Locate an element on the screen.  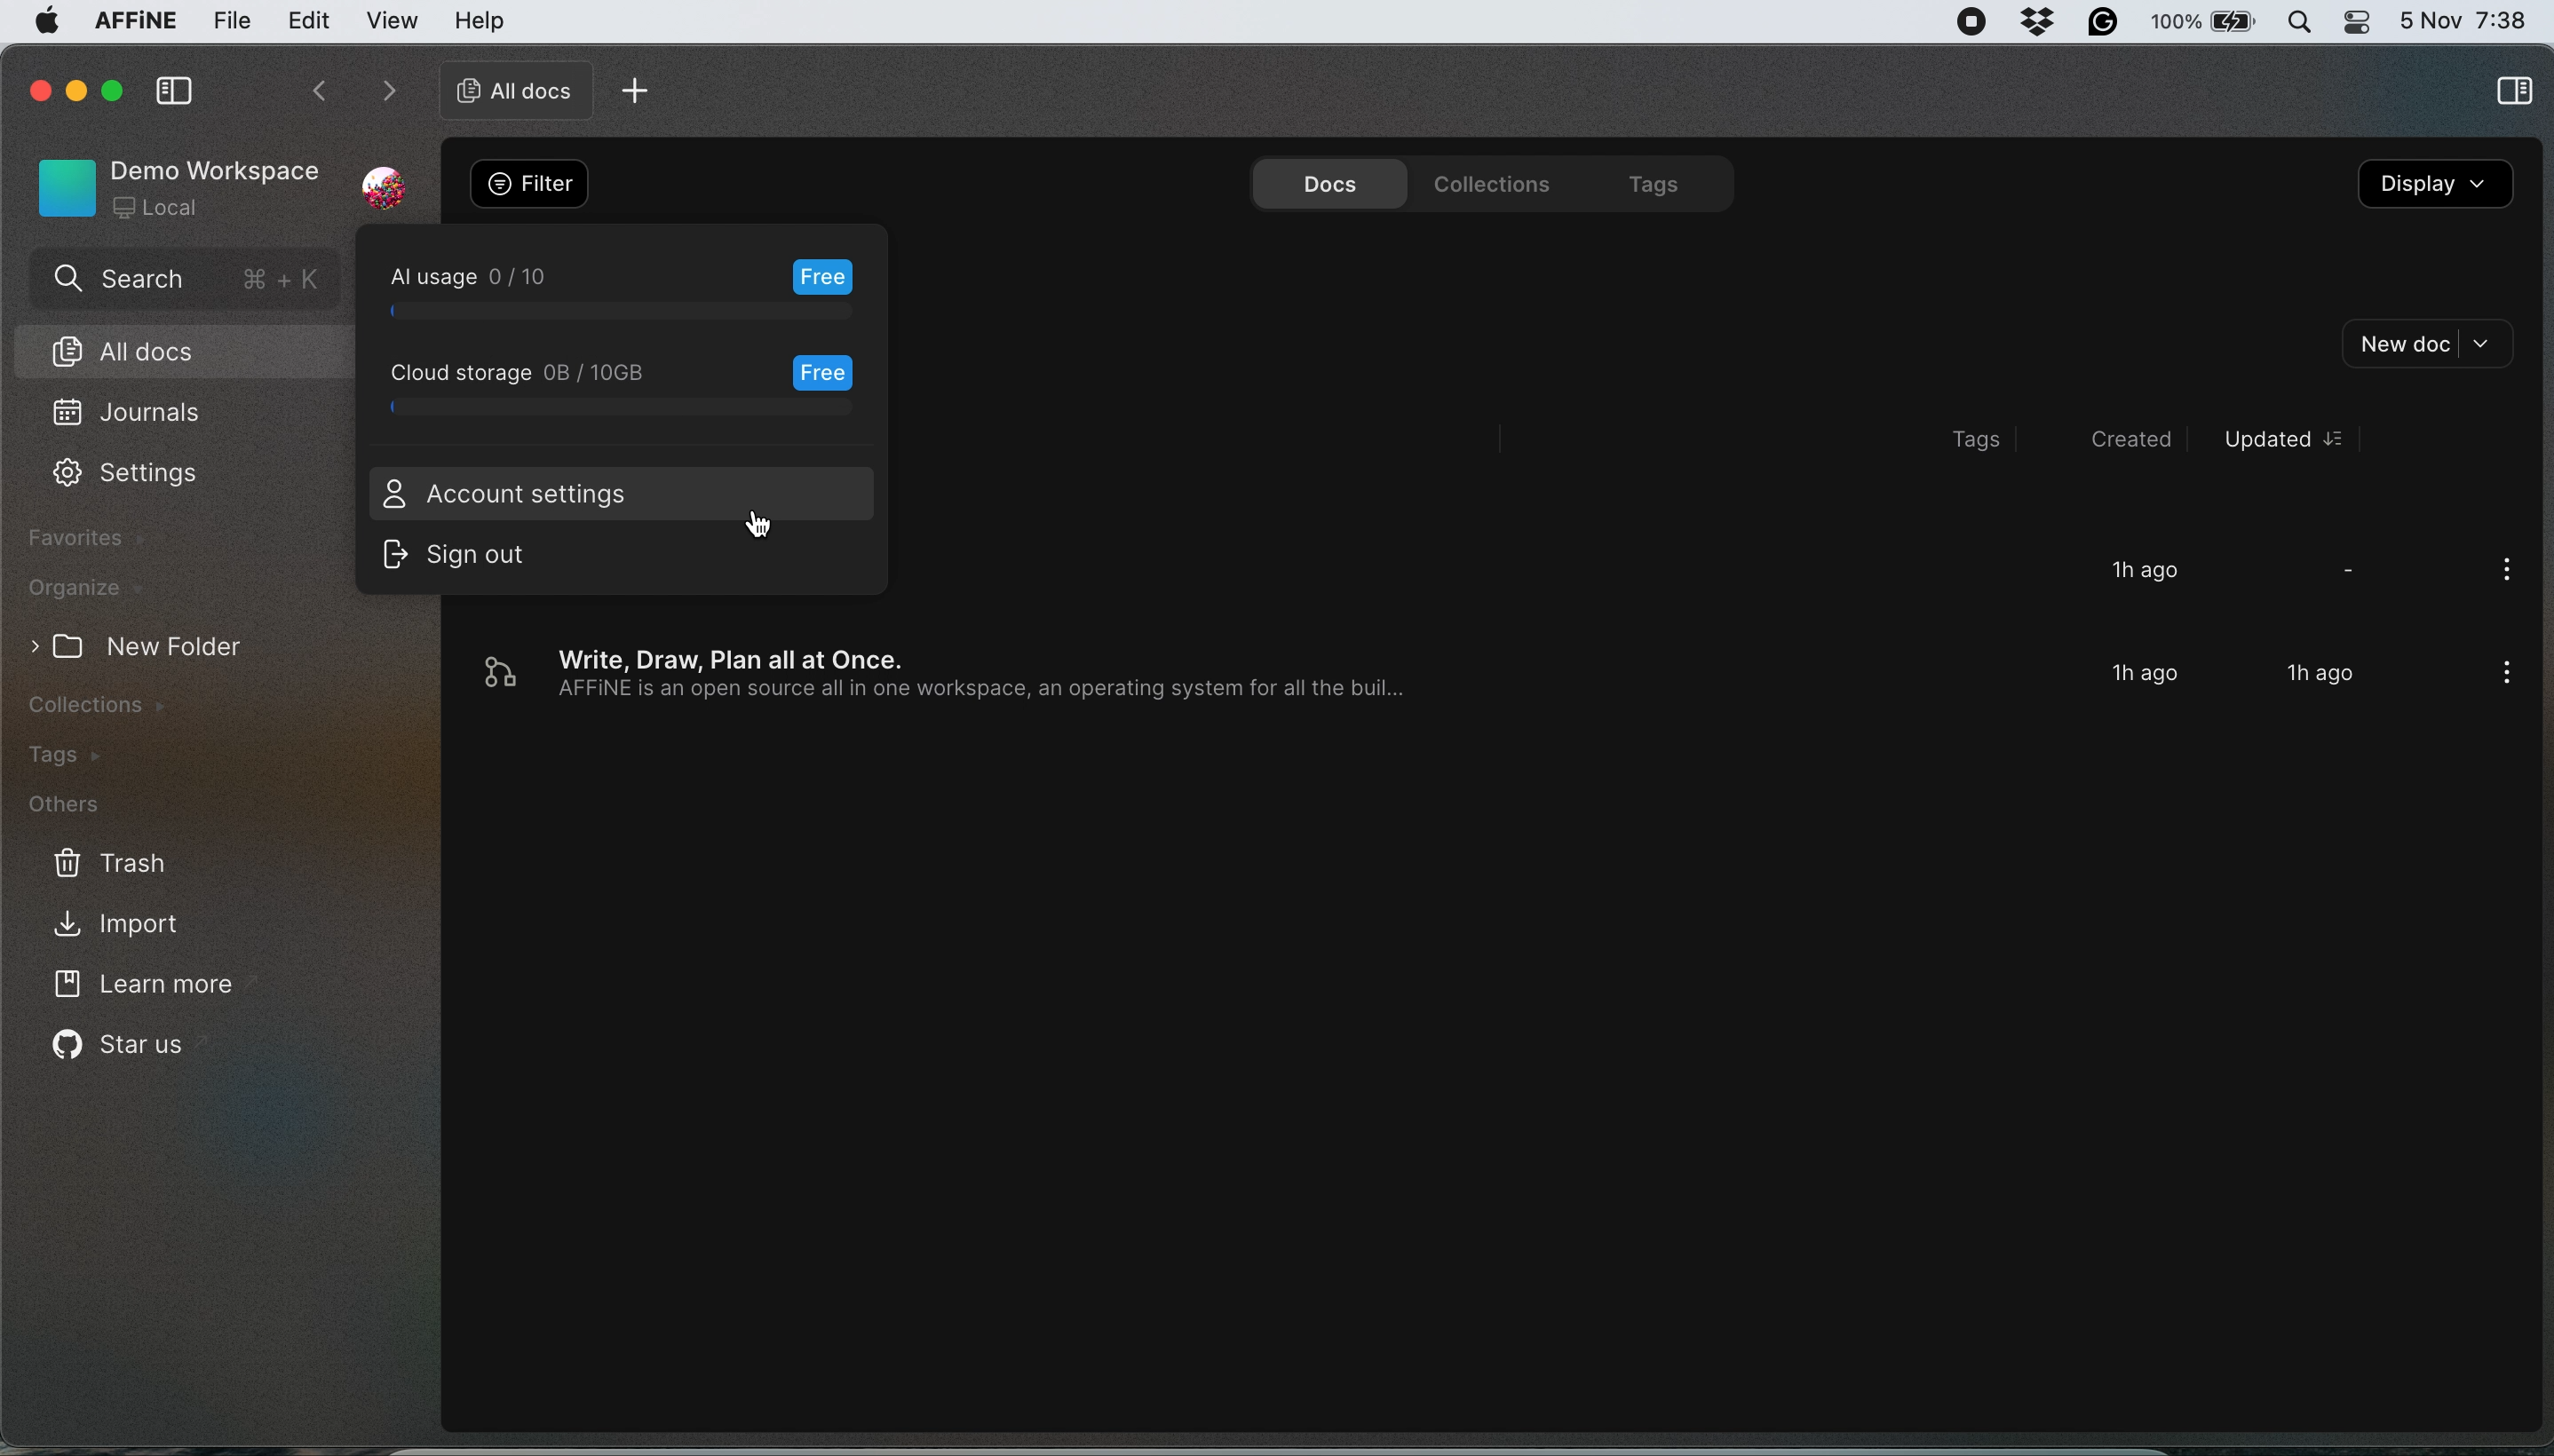
maximise is located at coordinates (115, 90).